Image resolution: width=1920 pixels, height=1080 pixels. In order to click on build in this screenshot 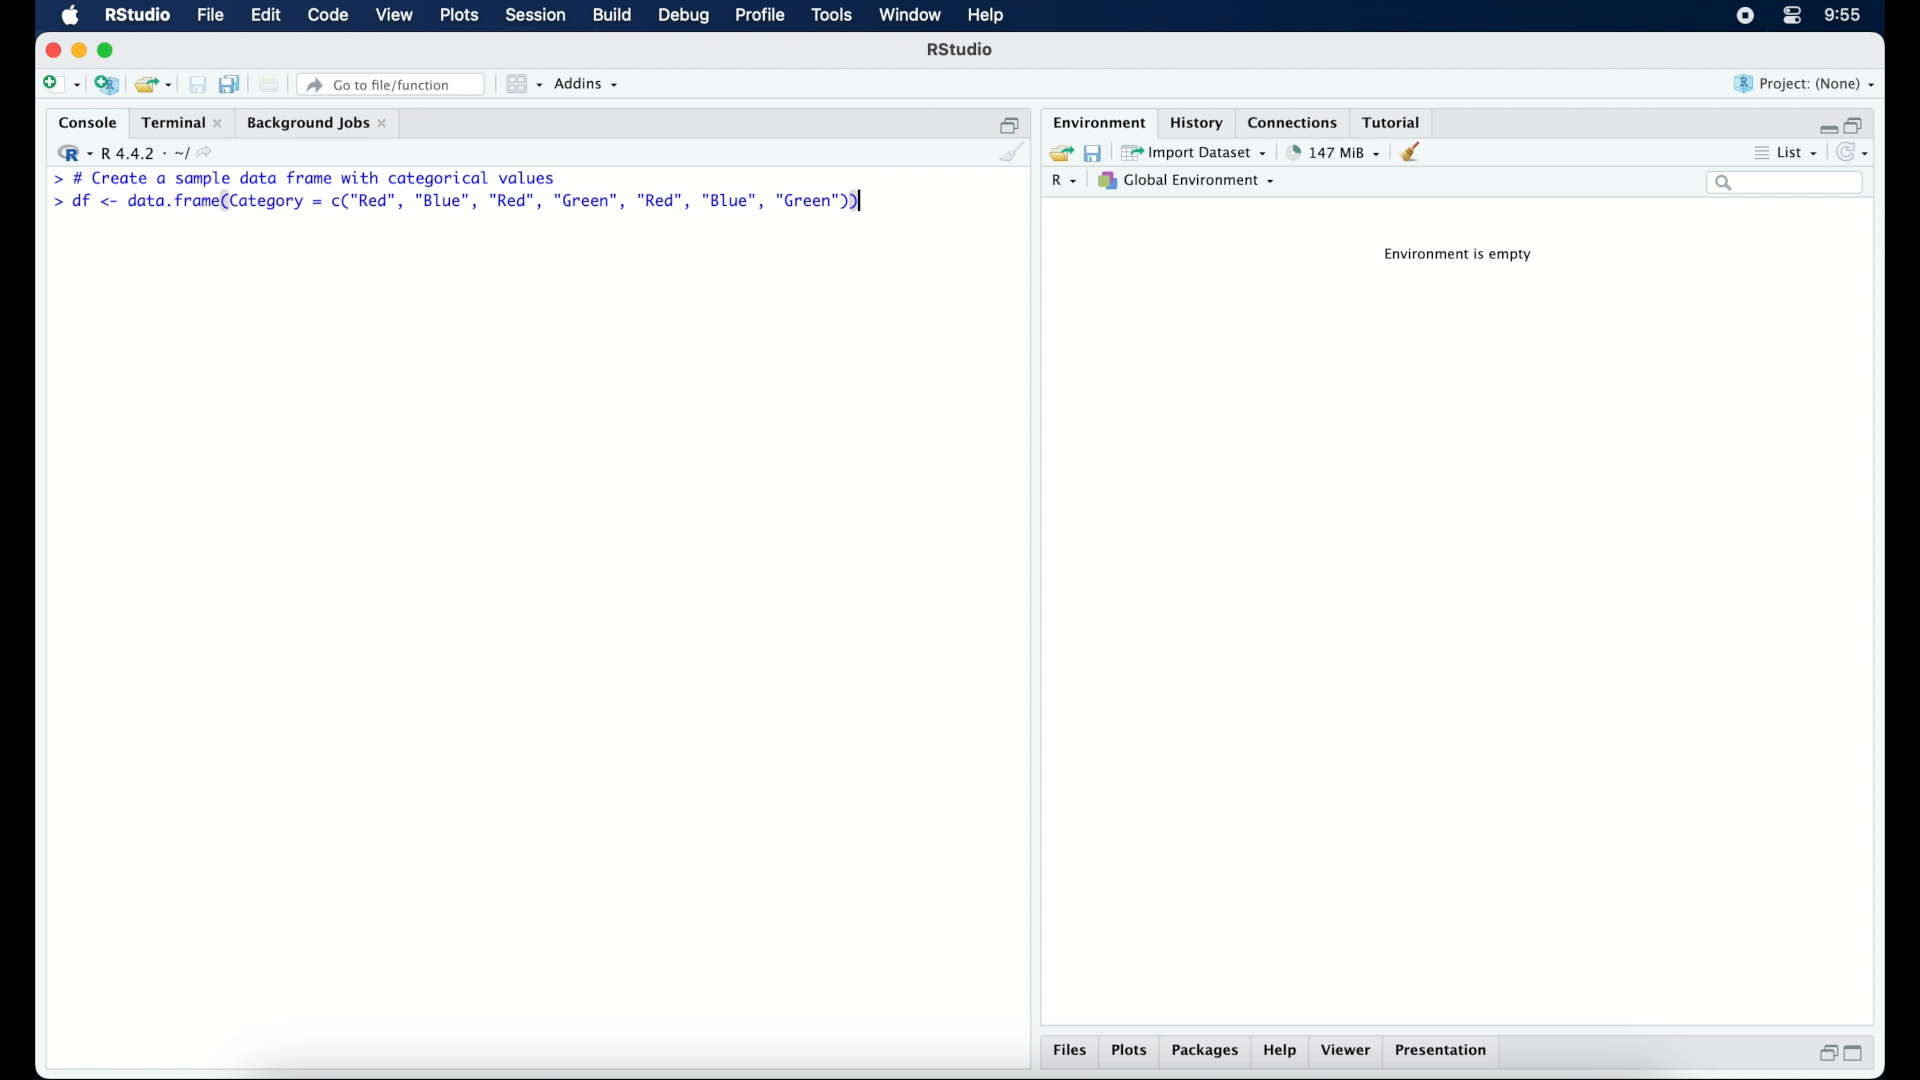, I will do `click(613, 16)`.